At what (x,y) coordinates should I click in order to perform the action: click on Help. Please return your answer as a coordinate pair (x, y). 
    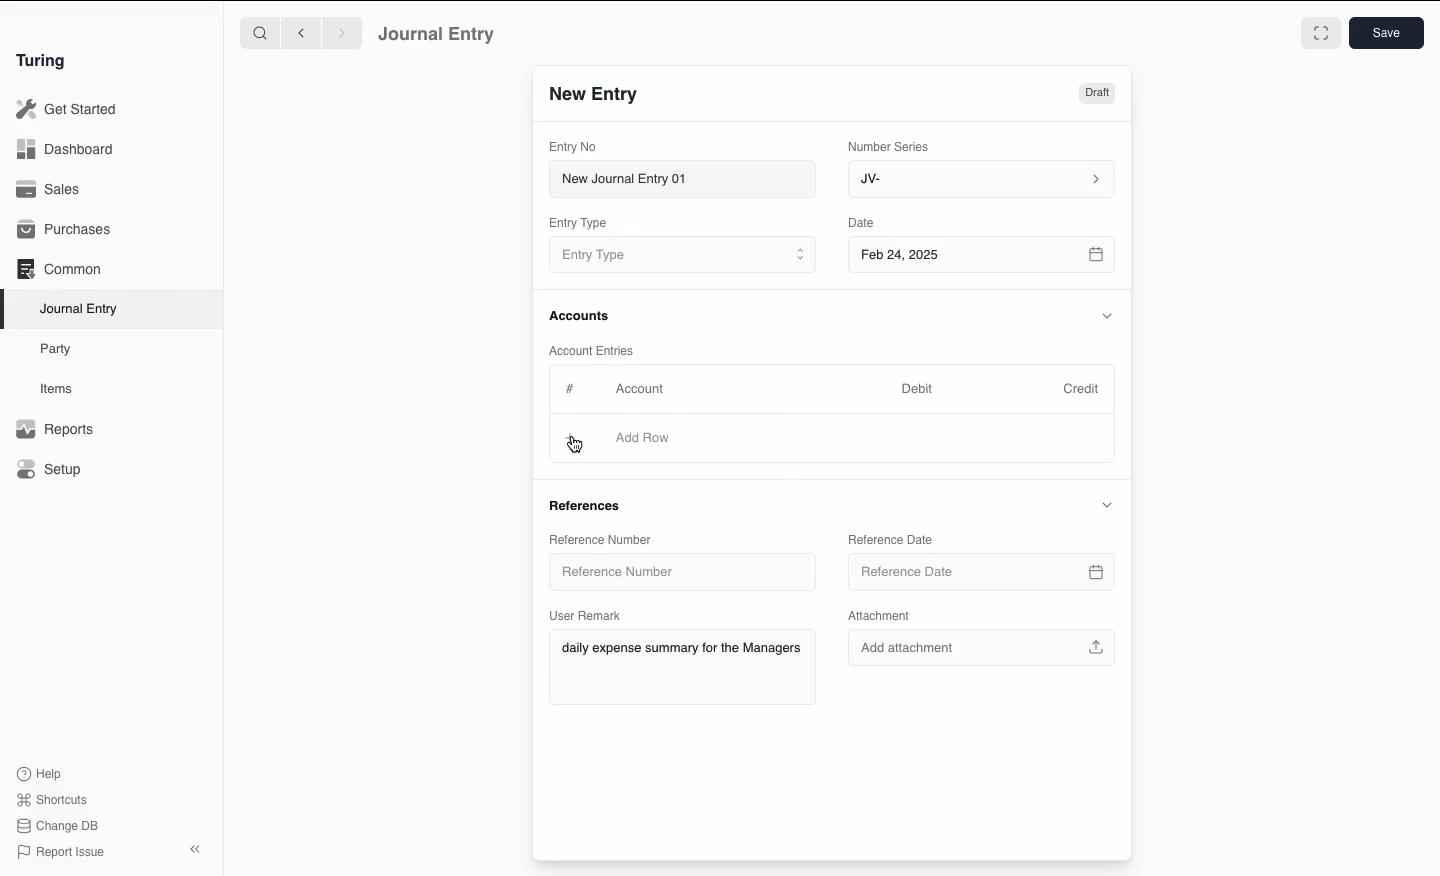
    Looking at the image, I should click on (40, 774).